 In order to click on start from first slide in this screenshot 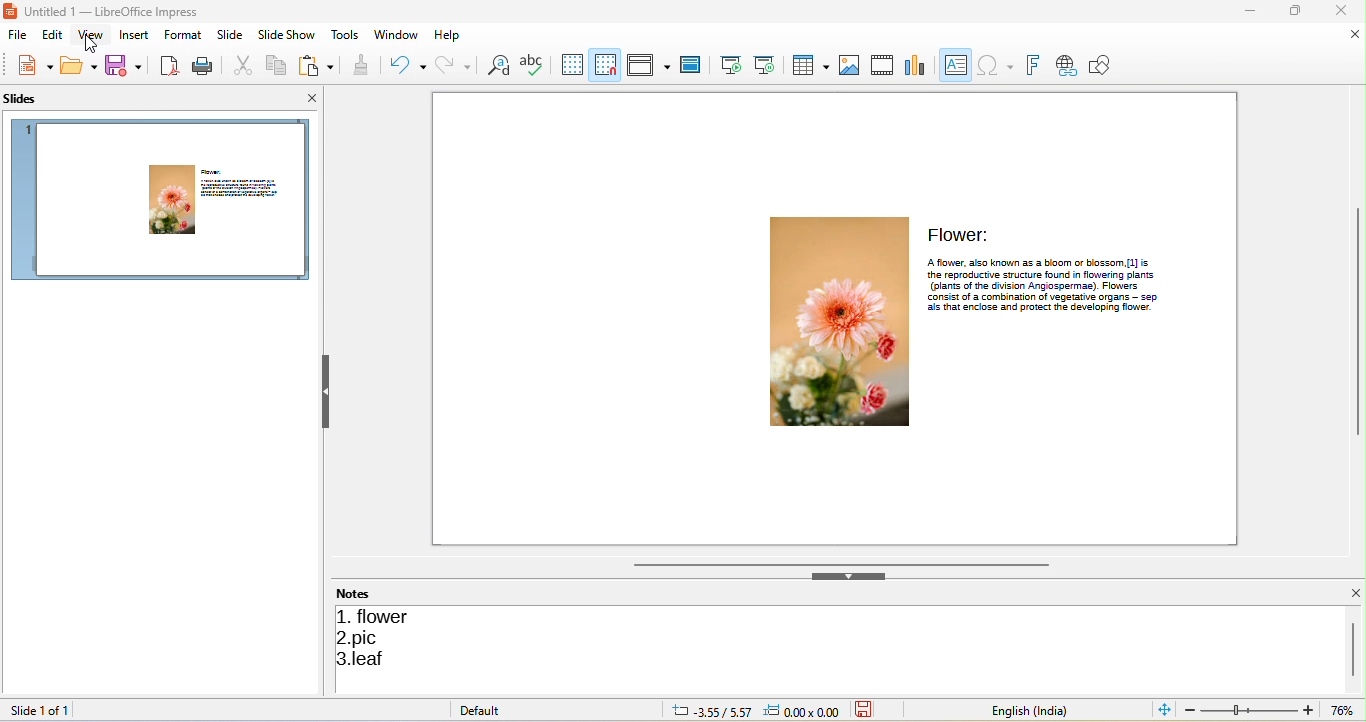, I will do `click(726, 67)`.